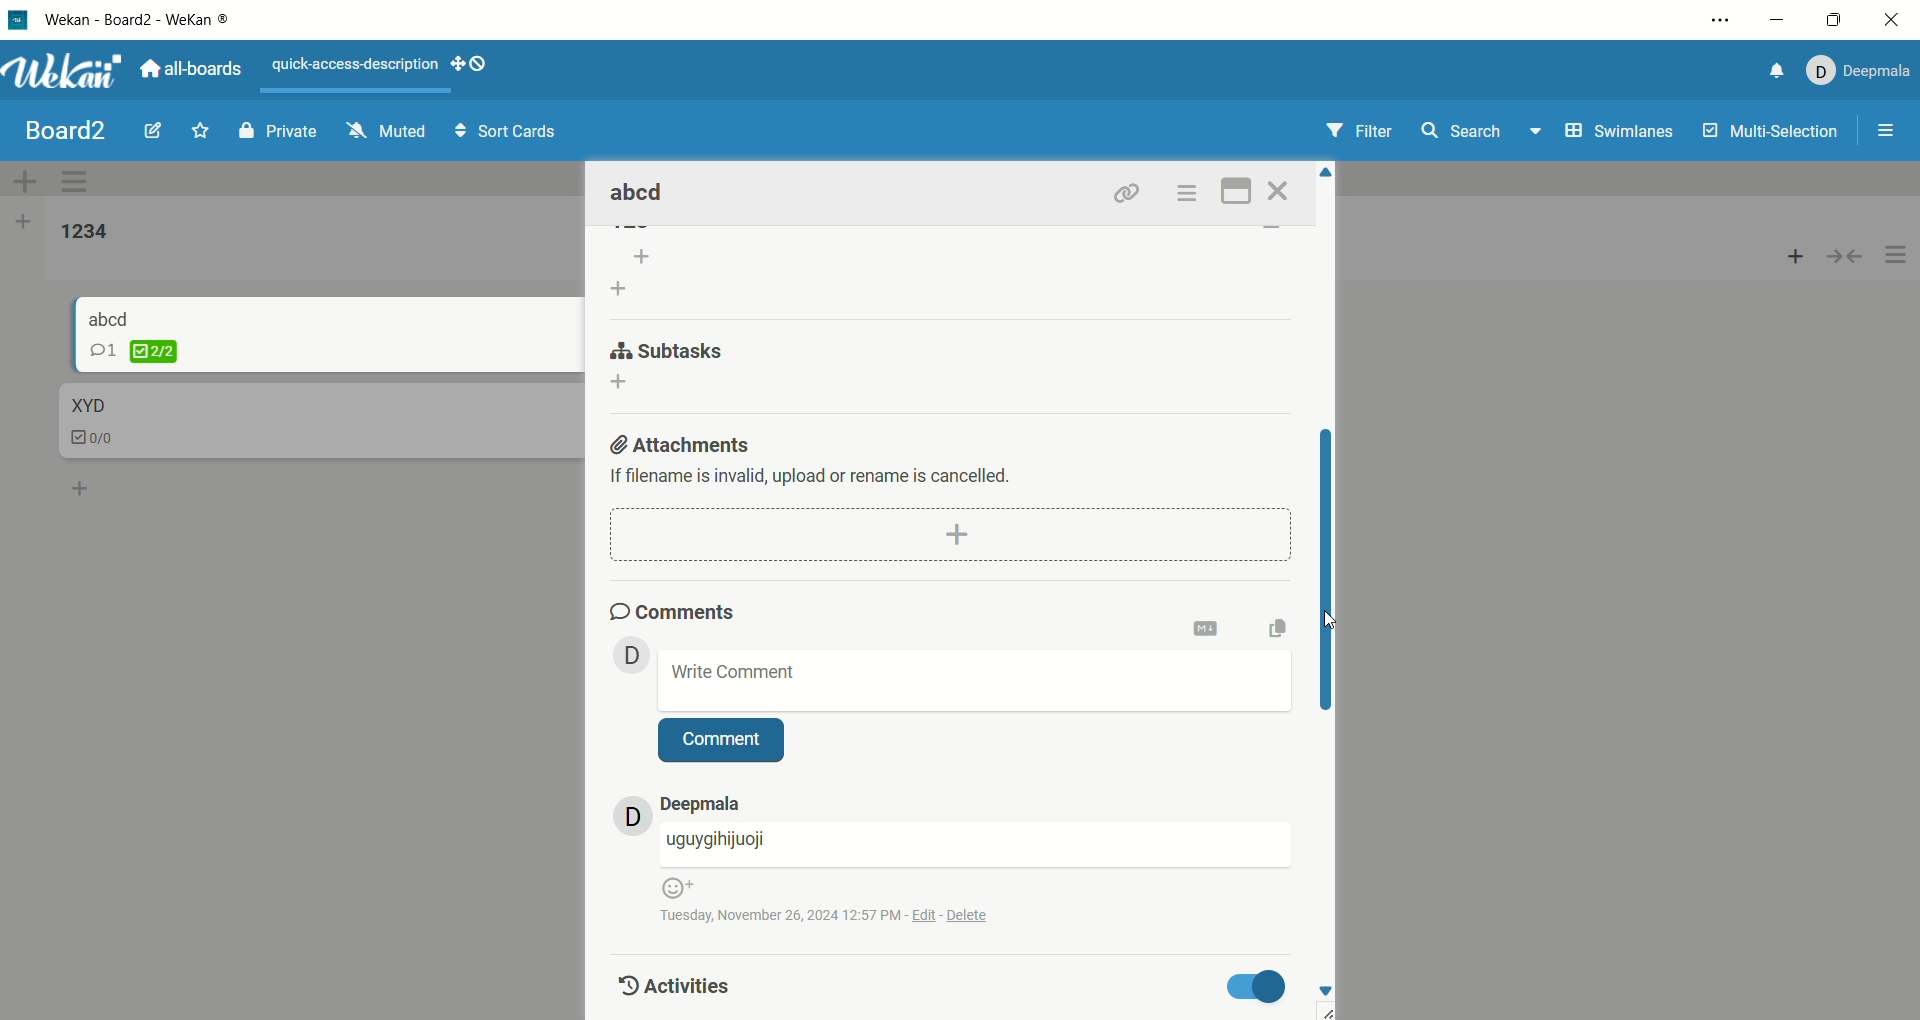 The image size is (1920, 1020). What do you see at coordinates (82, 485) in the screenshot?
I see `add` at bounding box center [82, 485].